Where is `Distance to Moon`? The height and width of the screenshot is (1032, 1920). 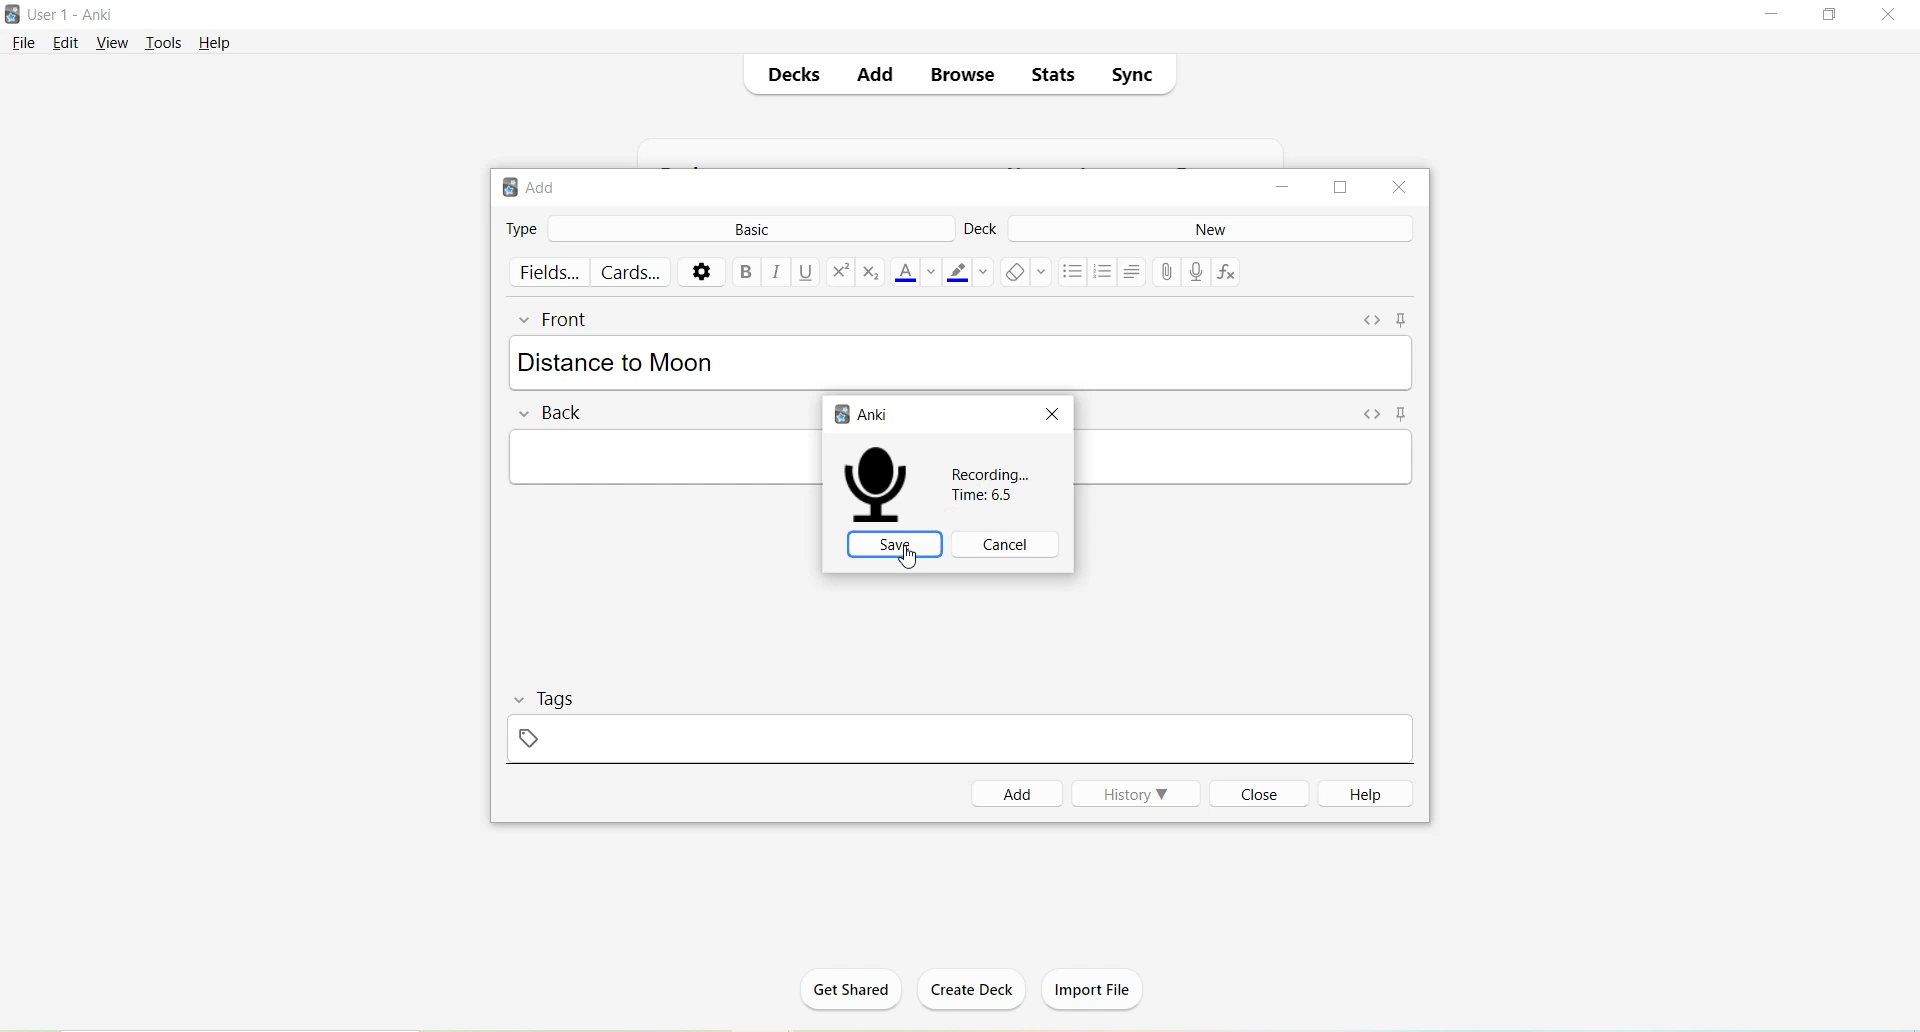 Distance to Moon is located at coordinates (616, 360).